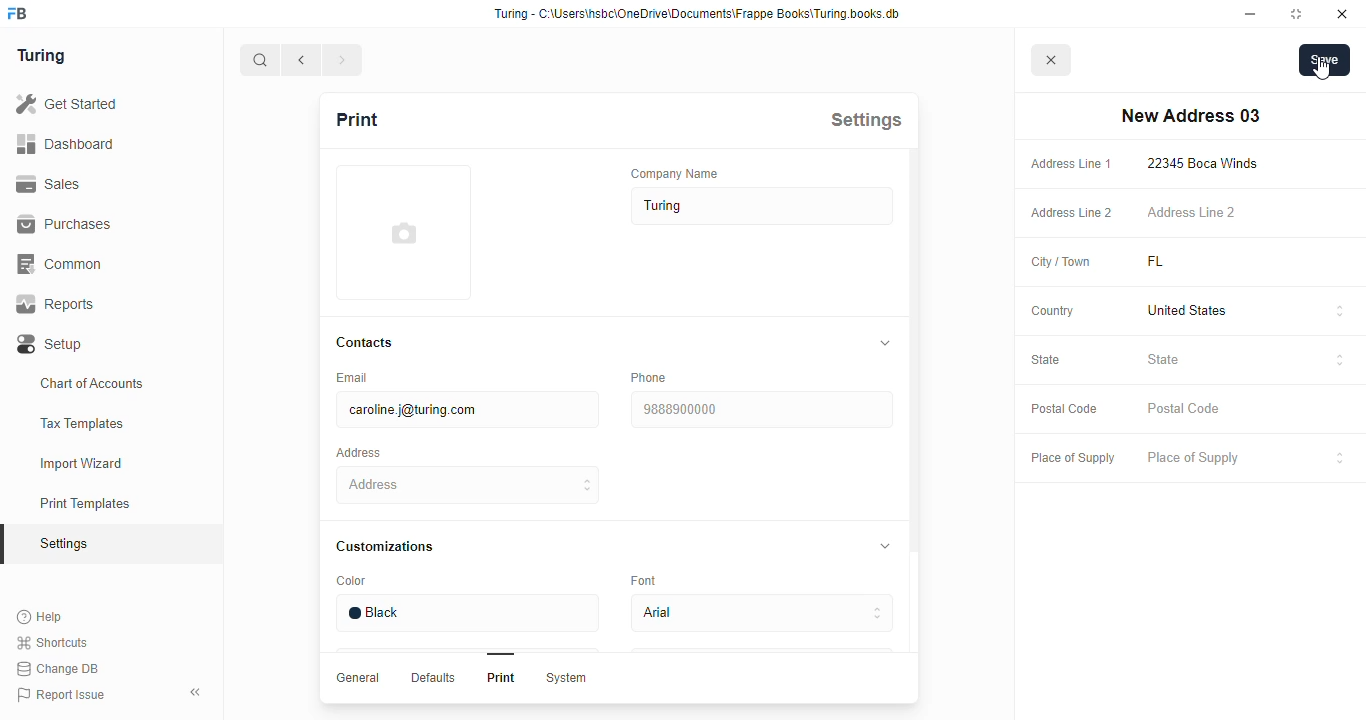  I want to click on General, so click(358, 677).